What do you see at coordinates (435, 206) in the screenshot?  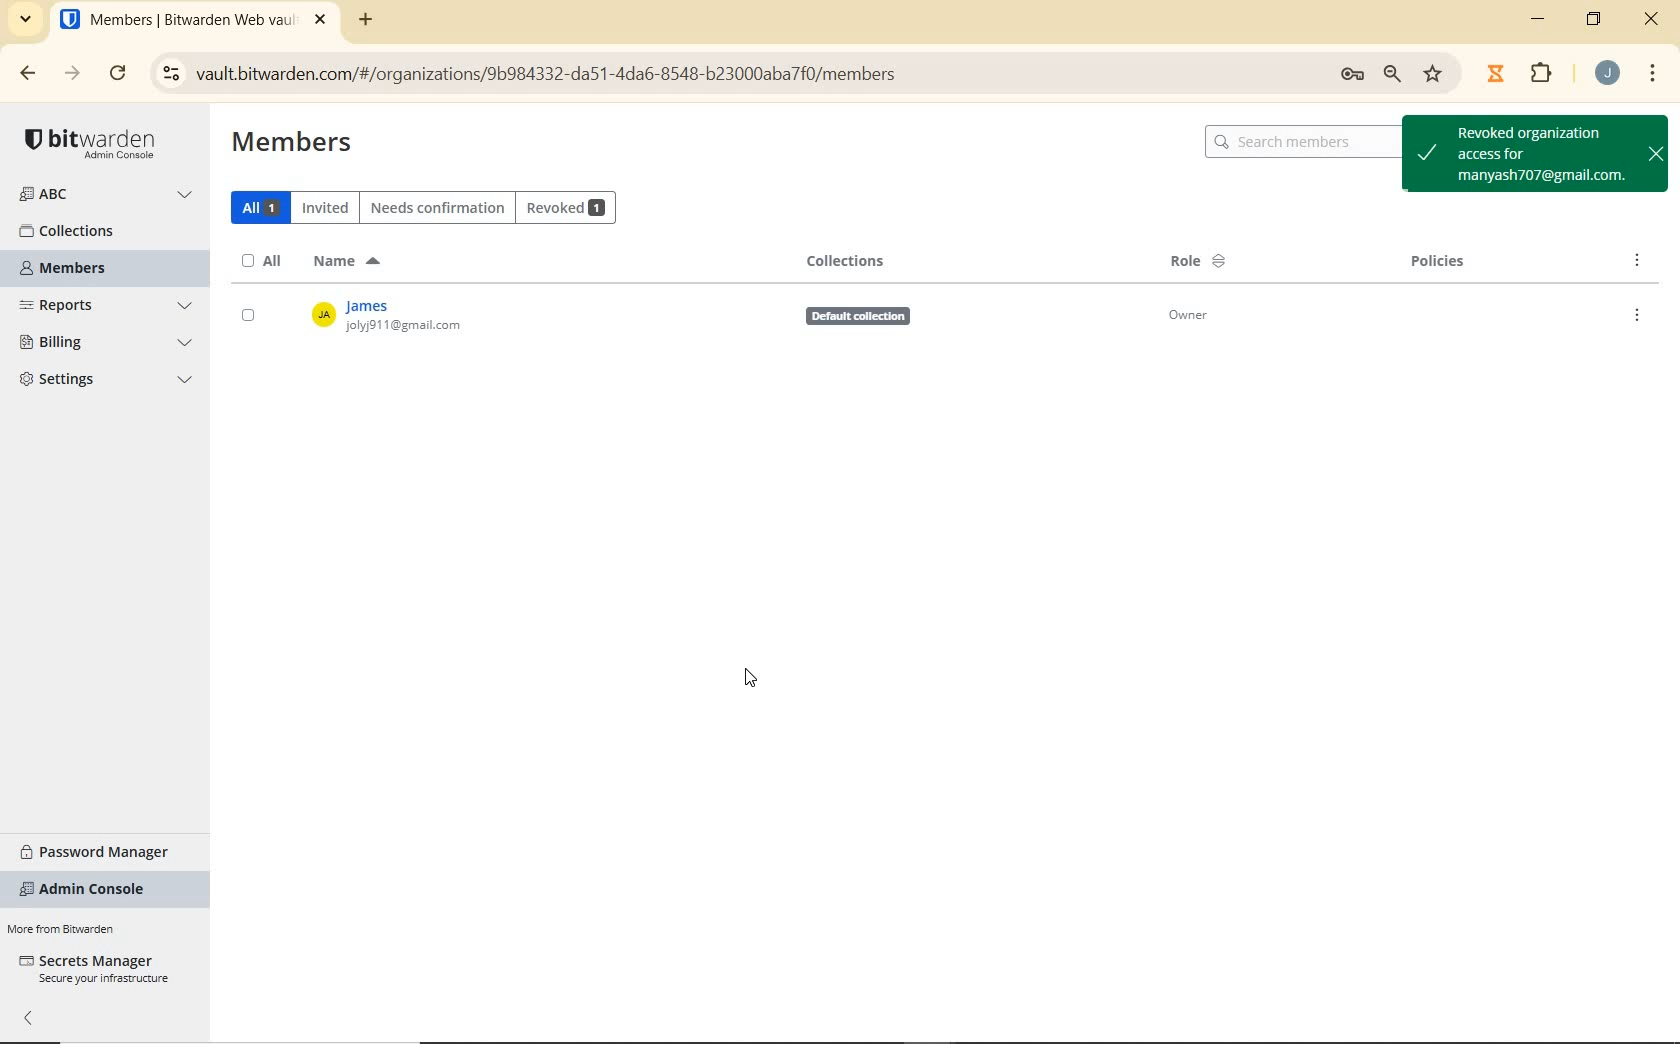 I see `NEEDS CONFIRMATION` at bounding box center [435, 206].